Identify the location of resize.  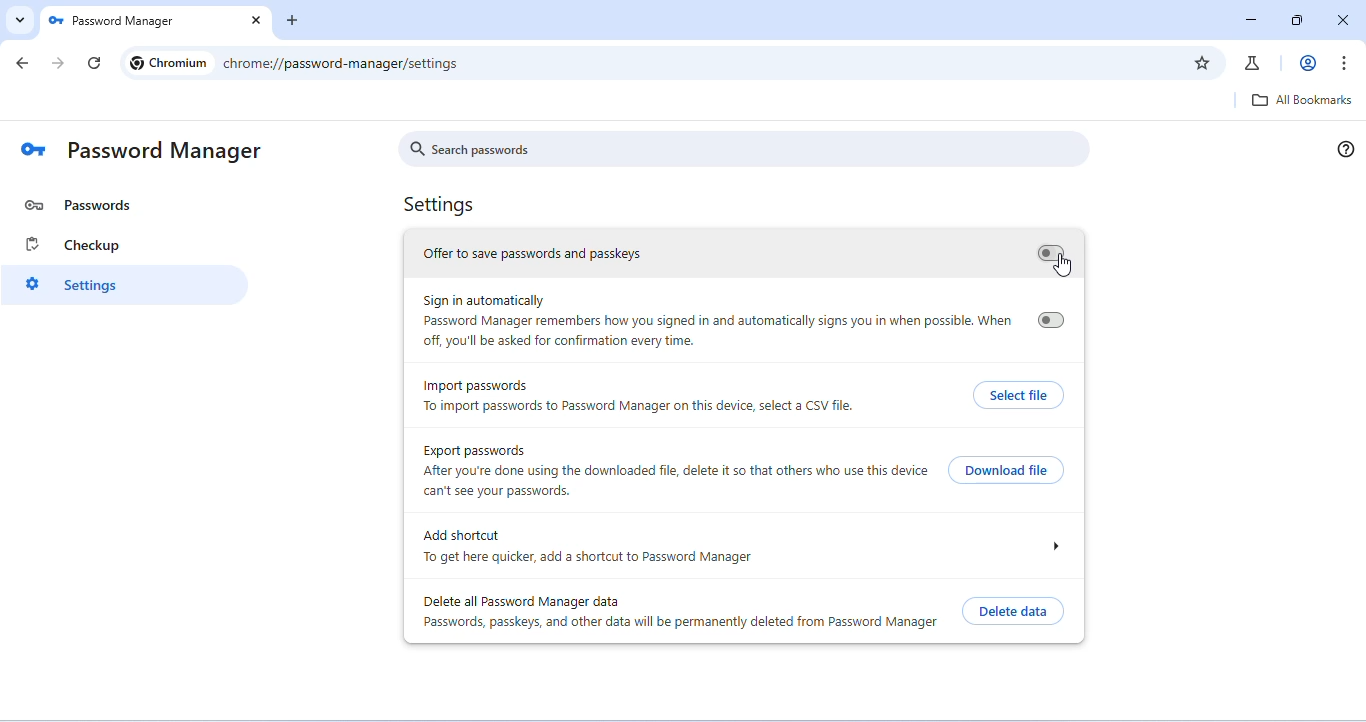
(1295, 20).